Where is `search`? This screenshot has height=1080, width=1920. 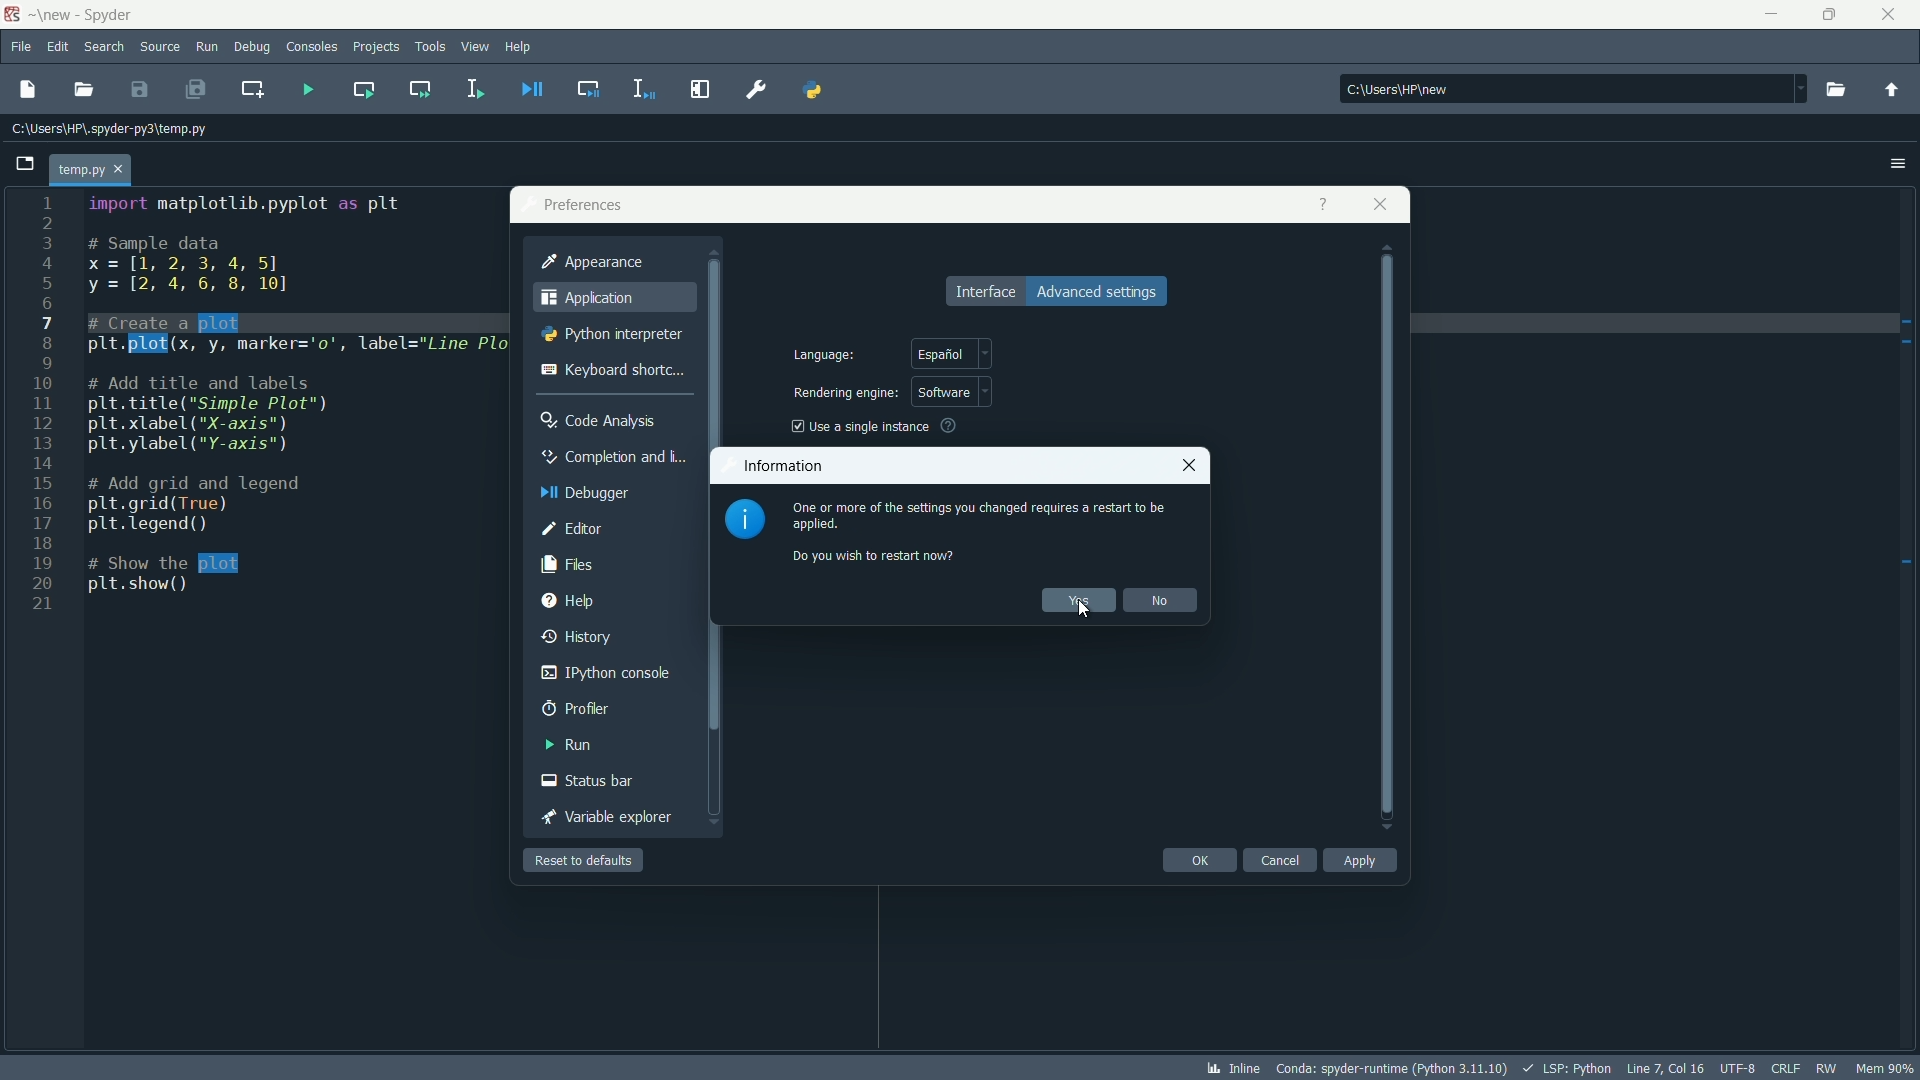 search is located at coordinates (105, 47).